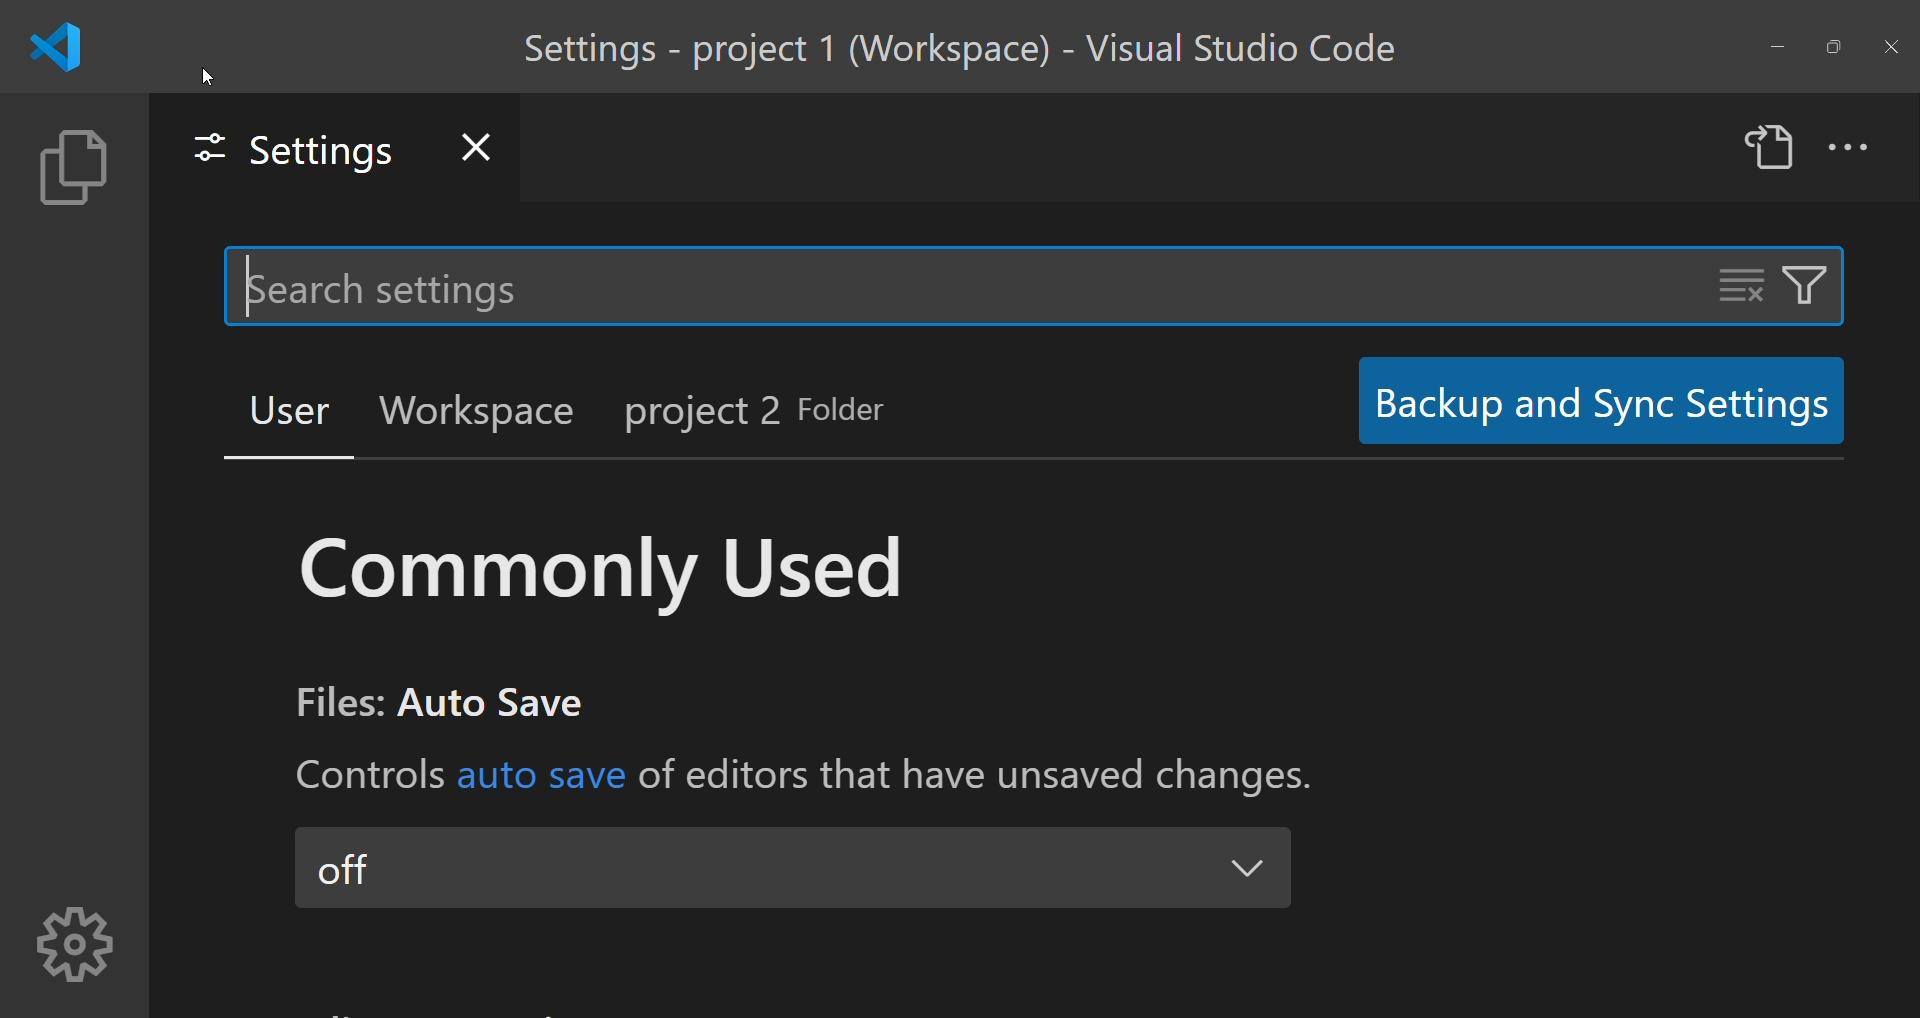  I want to click on title, so click(972, 46).